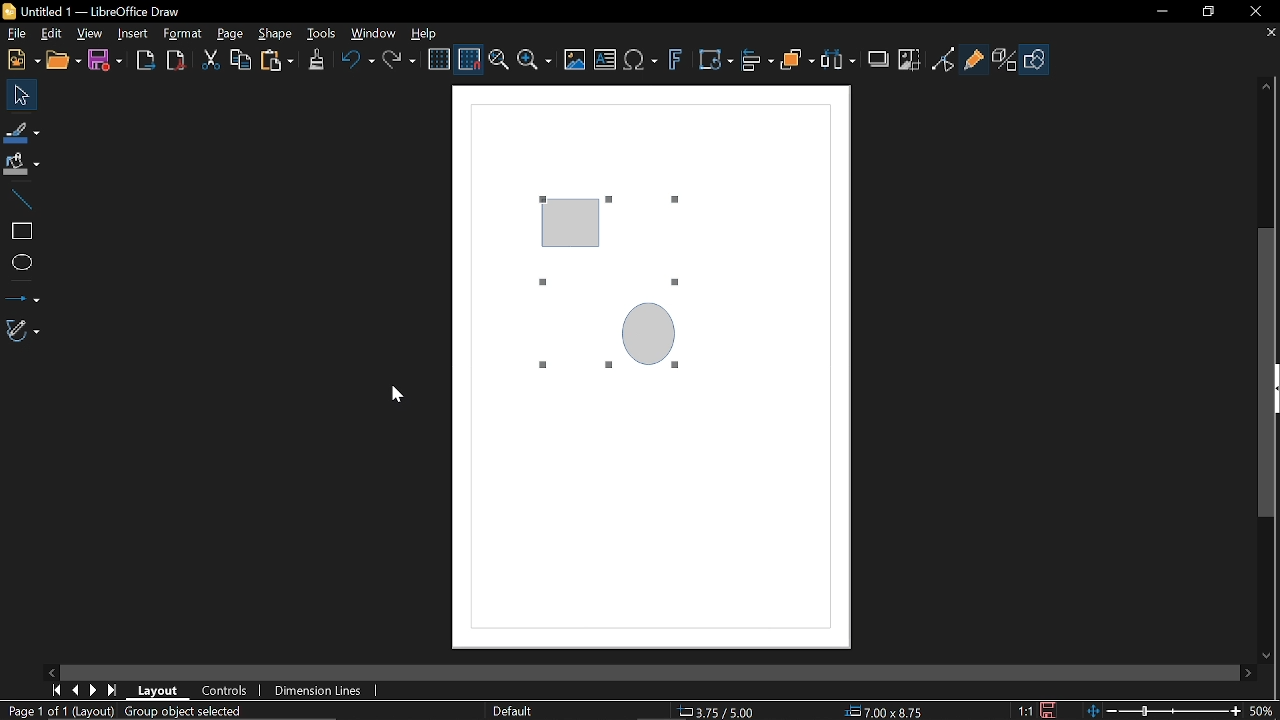  Describe the element at coordinates (1258, 11) in the screenshot. I see `Close` at that location.